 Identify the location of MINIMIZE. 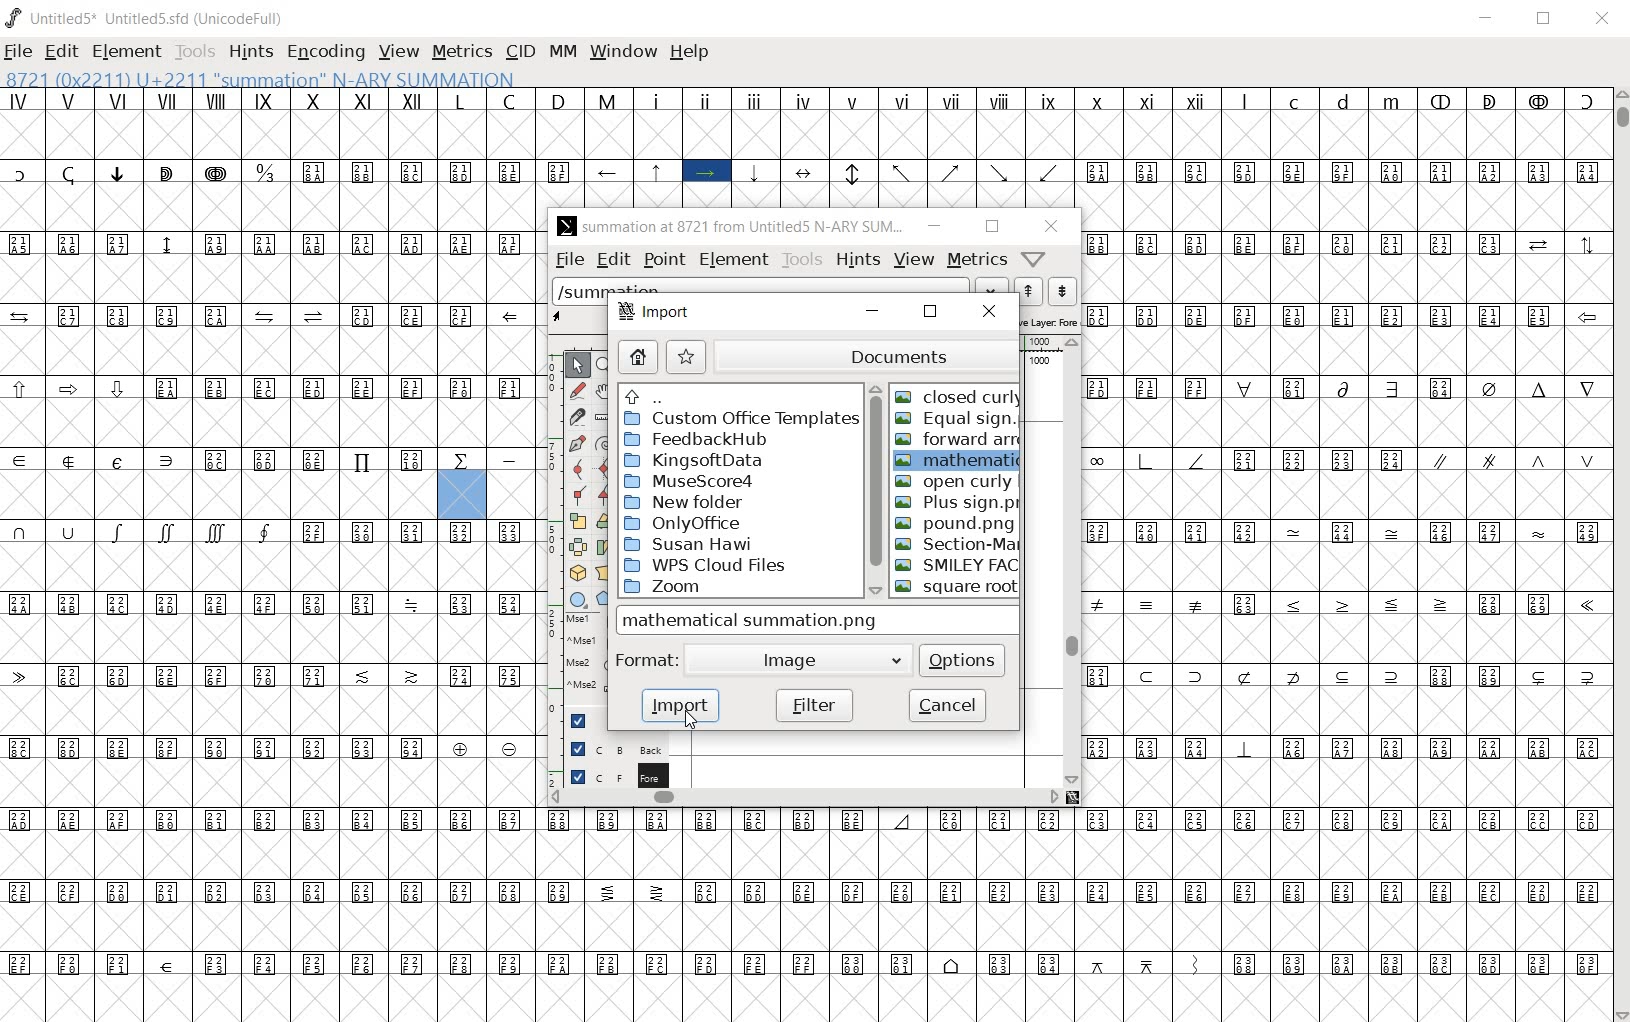
(1486, 19).